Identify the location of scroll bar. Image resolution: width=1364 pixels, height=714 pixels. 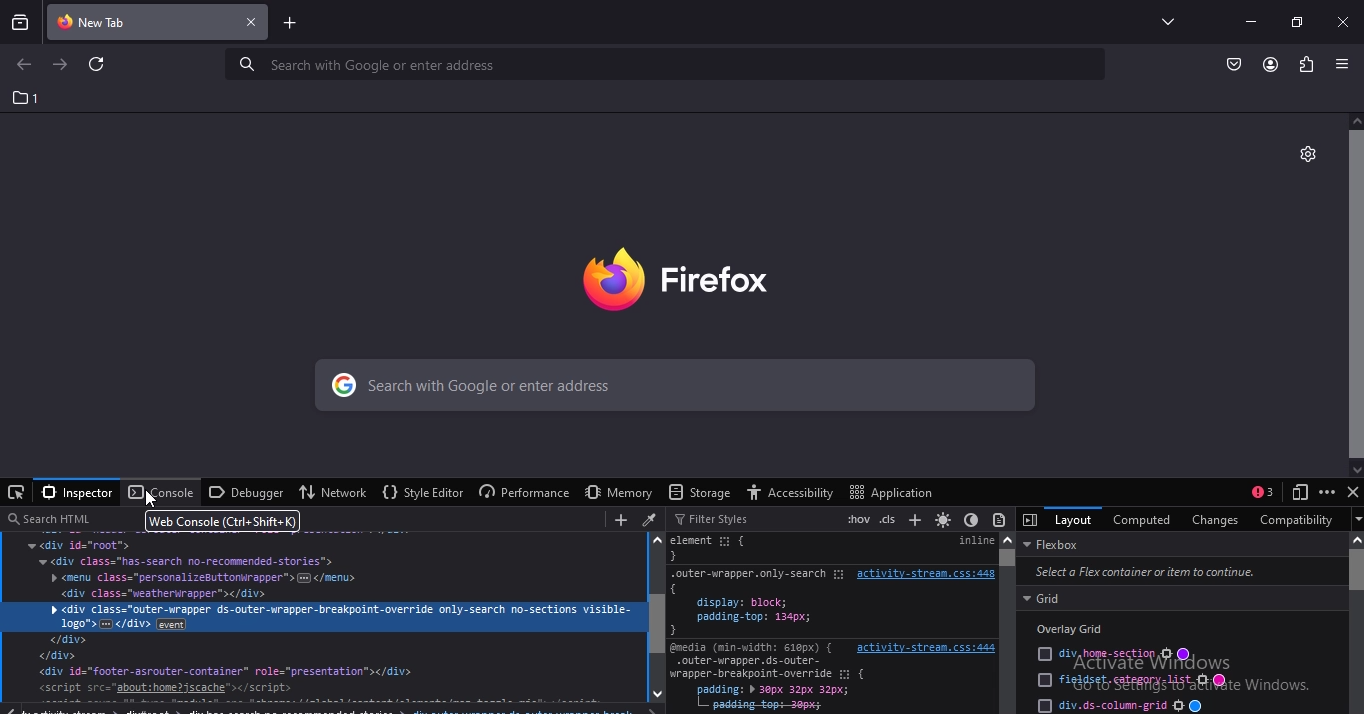
(1007, 573).